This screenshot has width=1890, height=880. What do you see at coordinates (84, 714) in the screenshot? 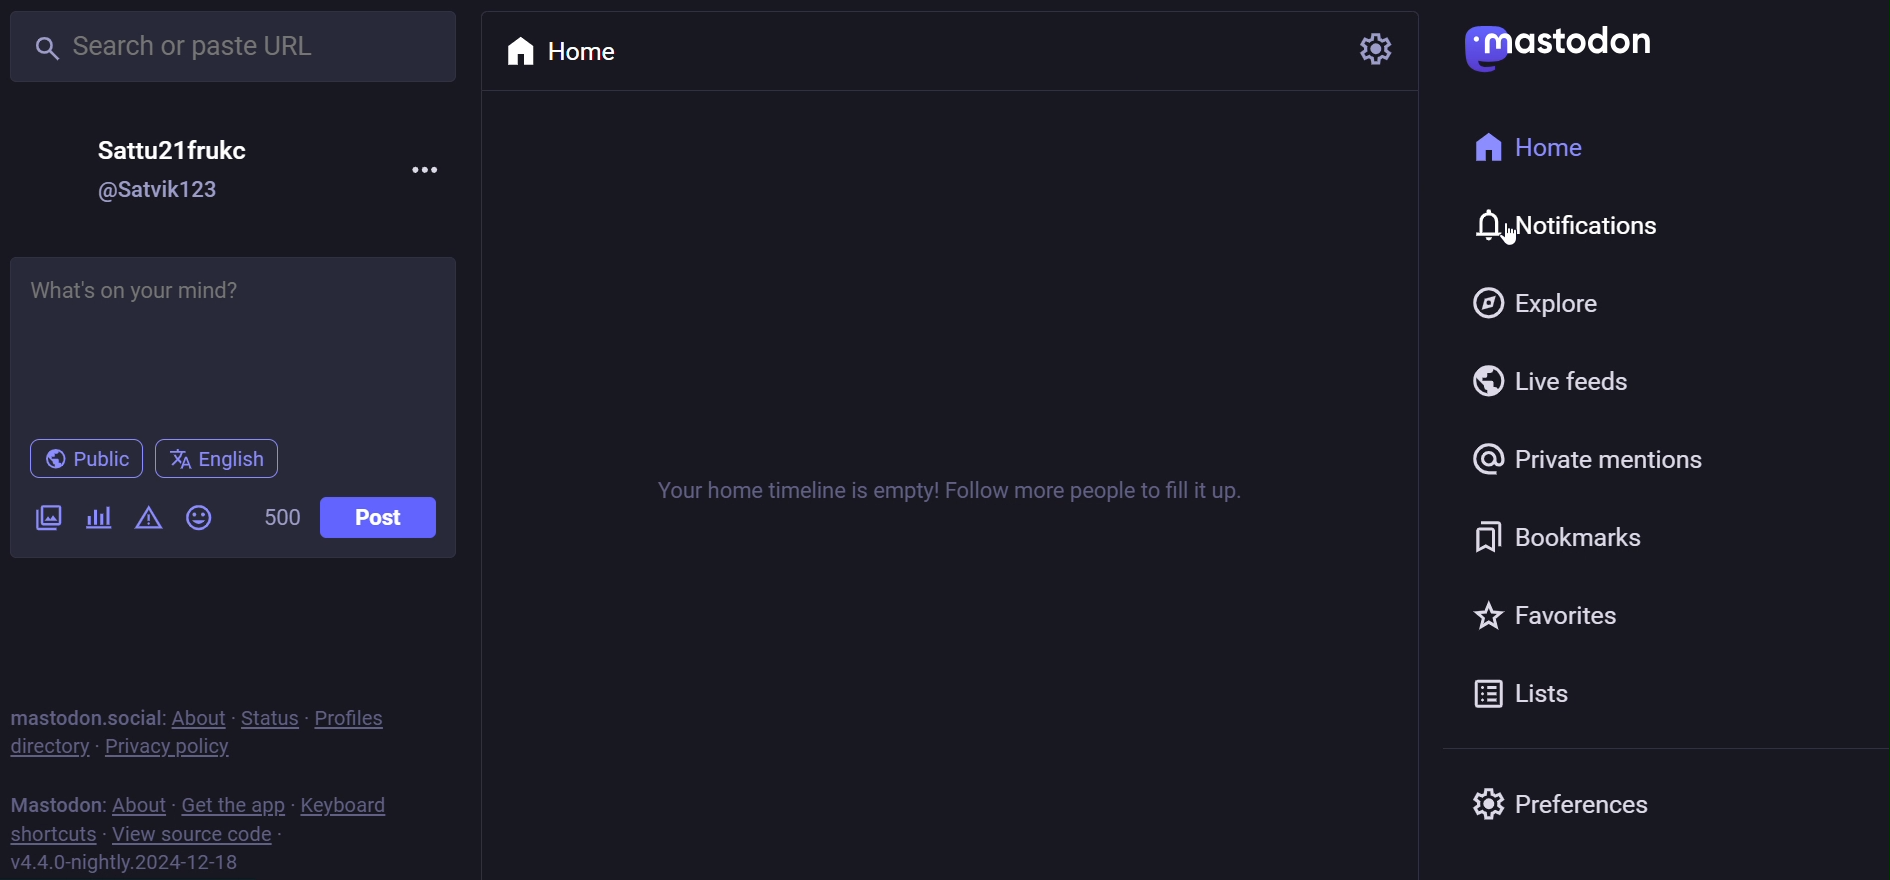
I see `mastodon social` at bounding box center [84, 714].